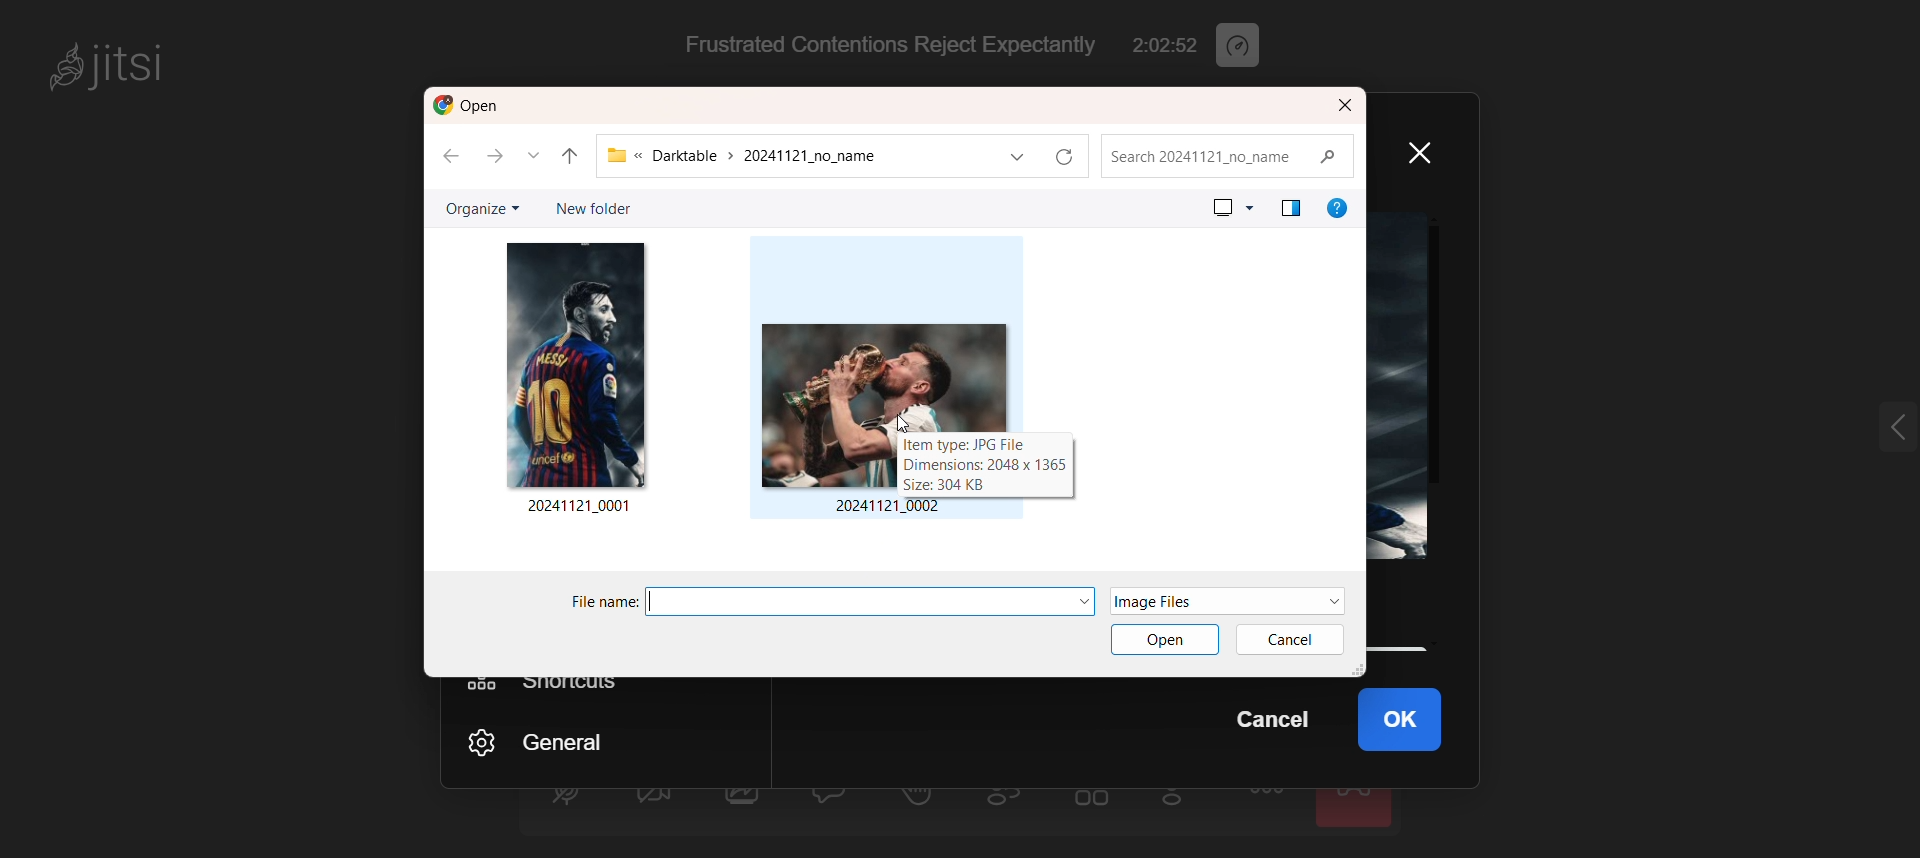 The image size is (1920, 858). Describe the element at coordinates (744, 805) in the screenshot. I see `share screen` at that location.